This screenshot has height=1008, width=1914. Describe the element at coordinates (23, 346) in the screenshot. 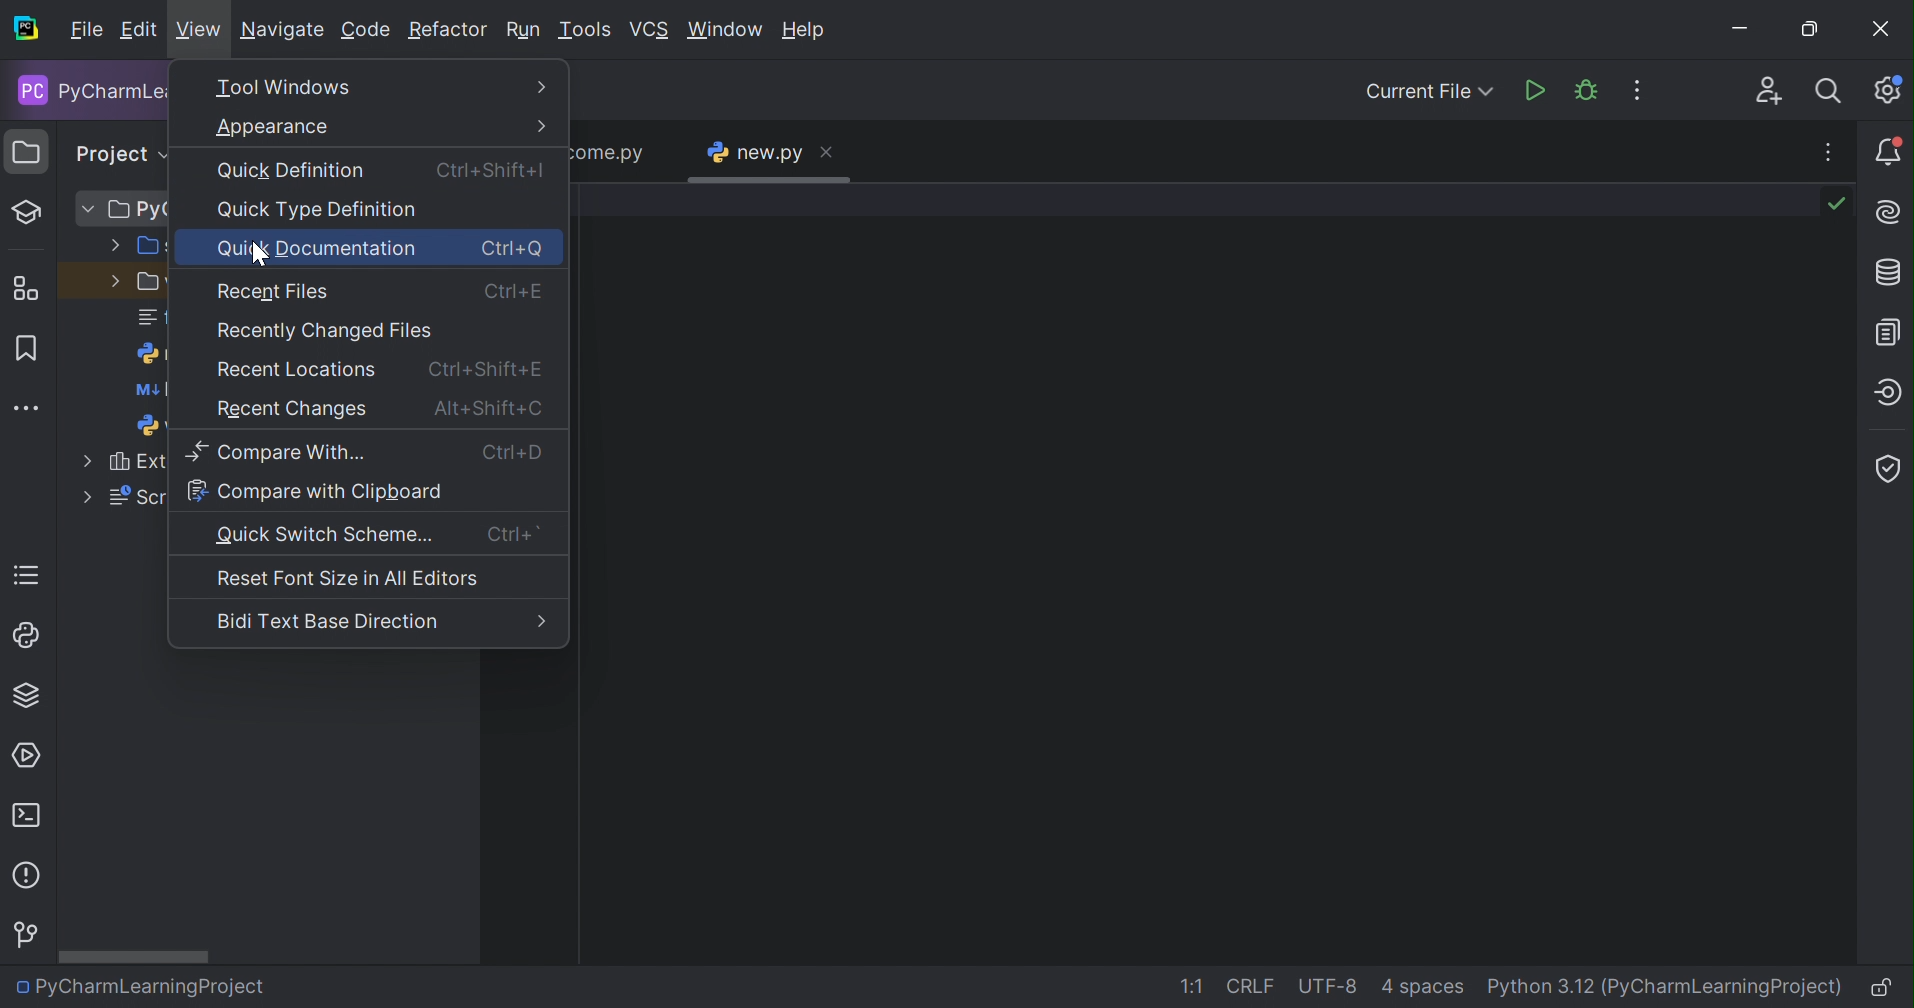

I see `Bookmarks` at that location.